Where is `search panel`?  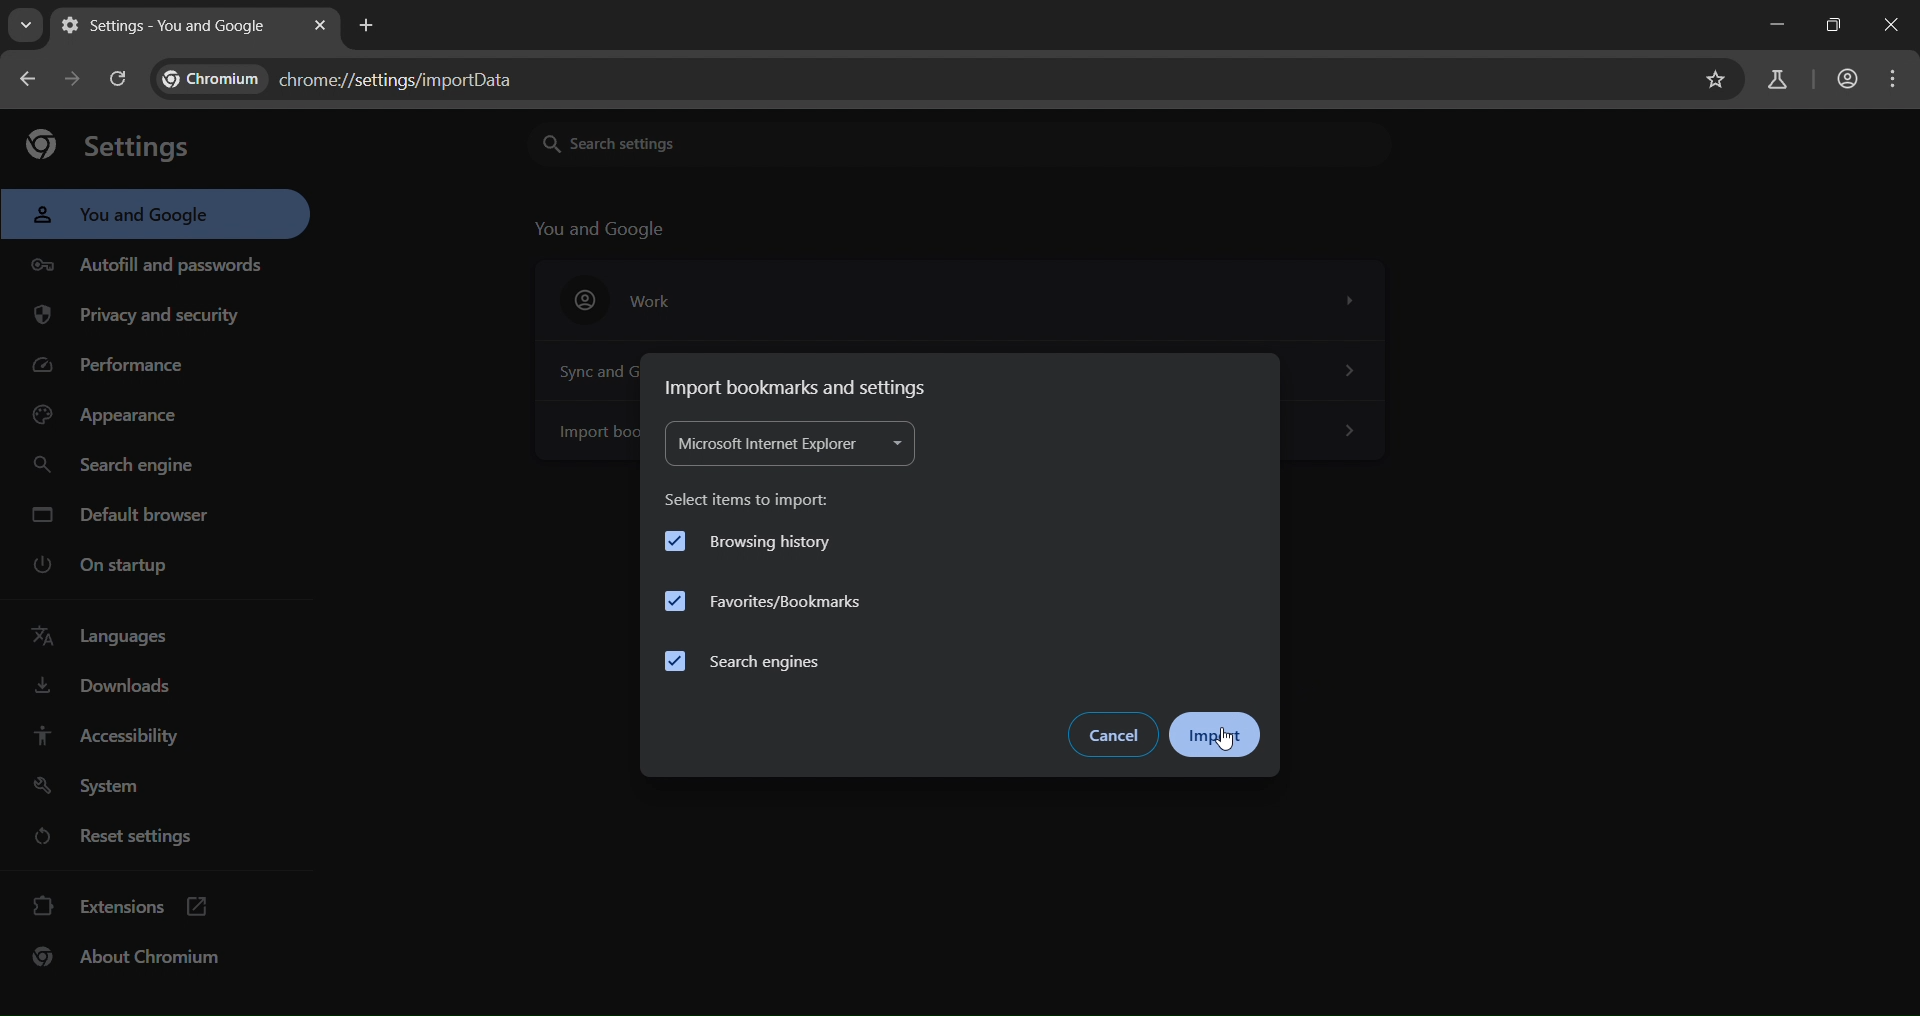
search panel is located at coordinates (348, 80).